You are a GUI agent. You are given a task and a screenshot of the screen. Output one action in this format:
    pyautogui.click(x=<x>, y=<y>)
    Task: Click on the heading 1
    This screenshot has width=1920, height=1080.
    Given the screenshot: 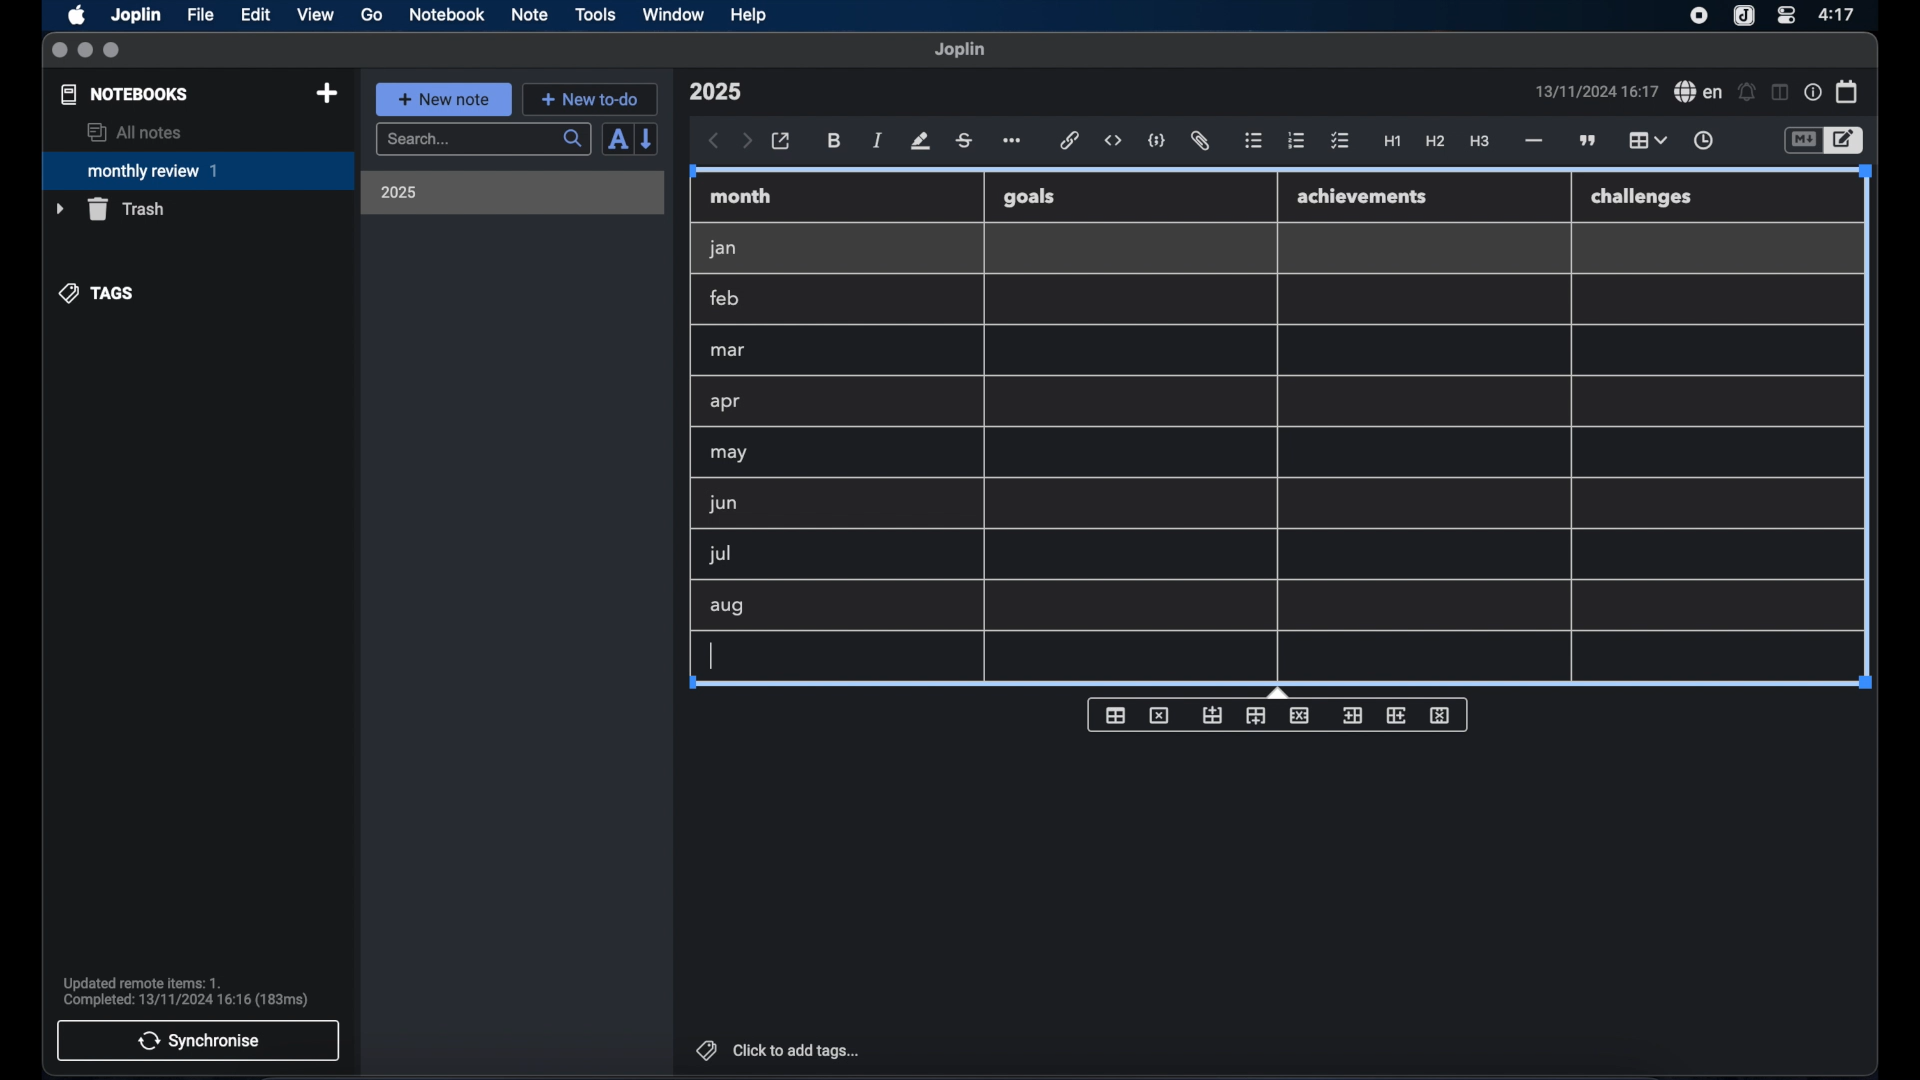 What is the action you would take?
    pyautogui.click(x=1393, y=142)
    